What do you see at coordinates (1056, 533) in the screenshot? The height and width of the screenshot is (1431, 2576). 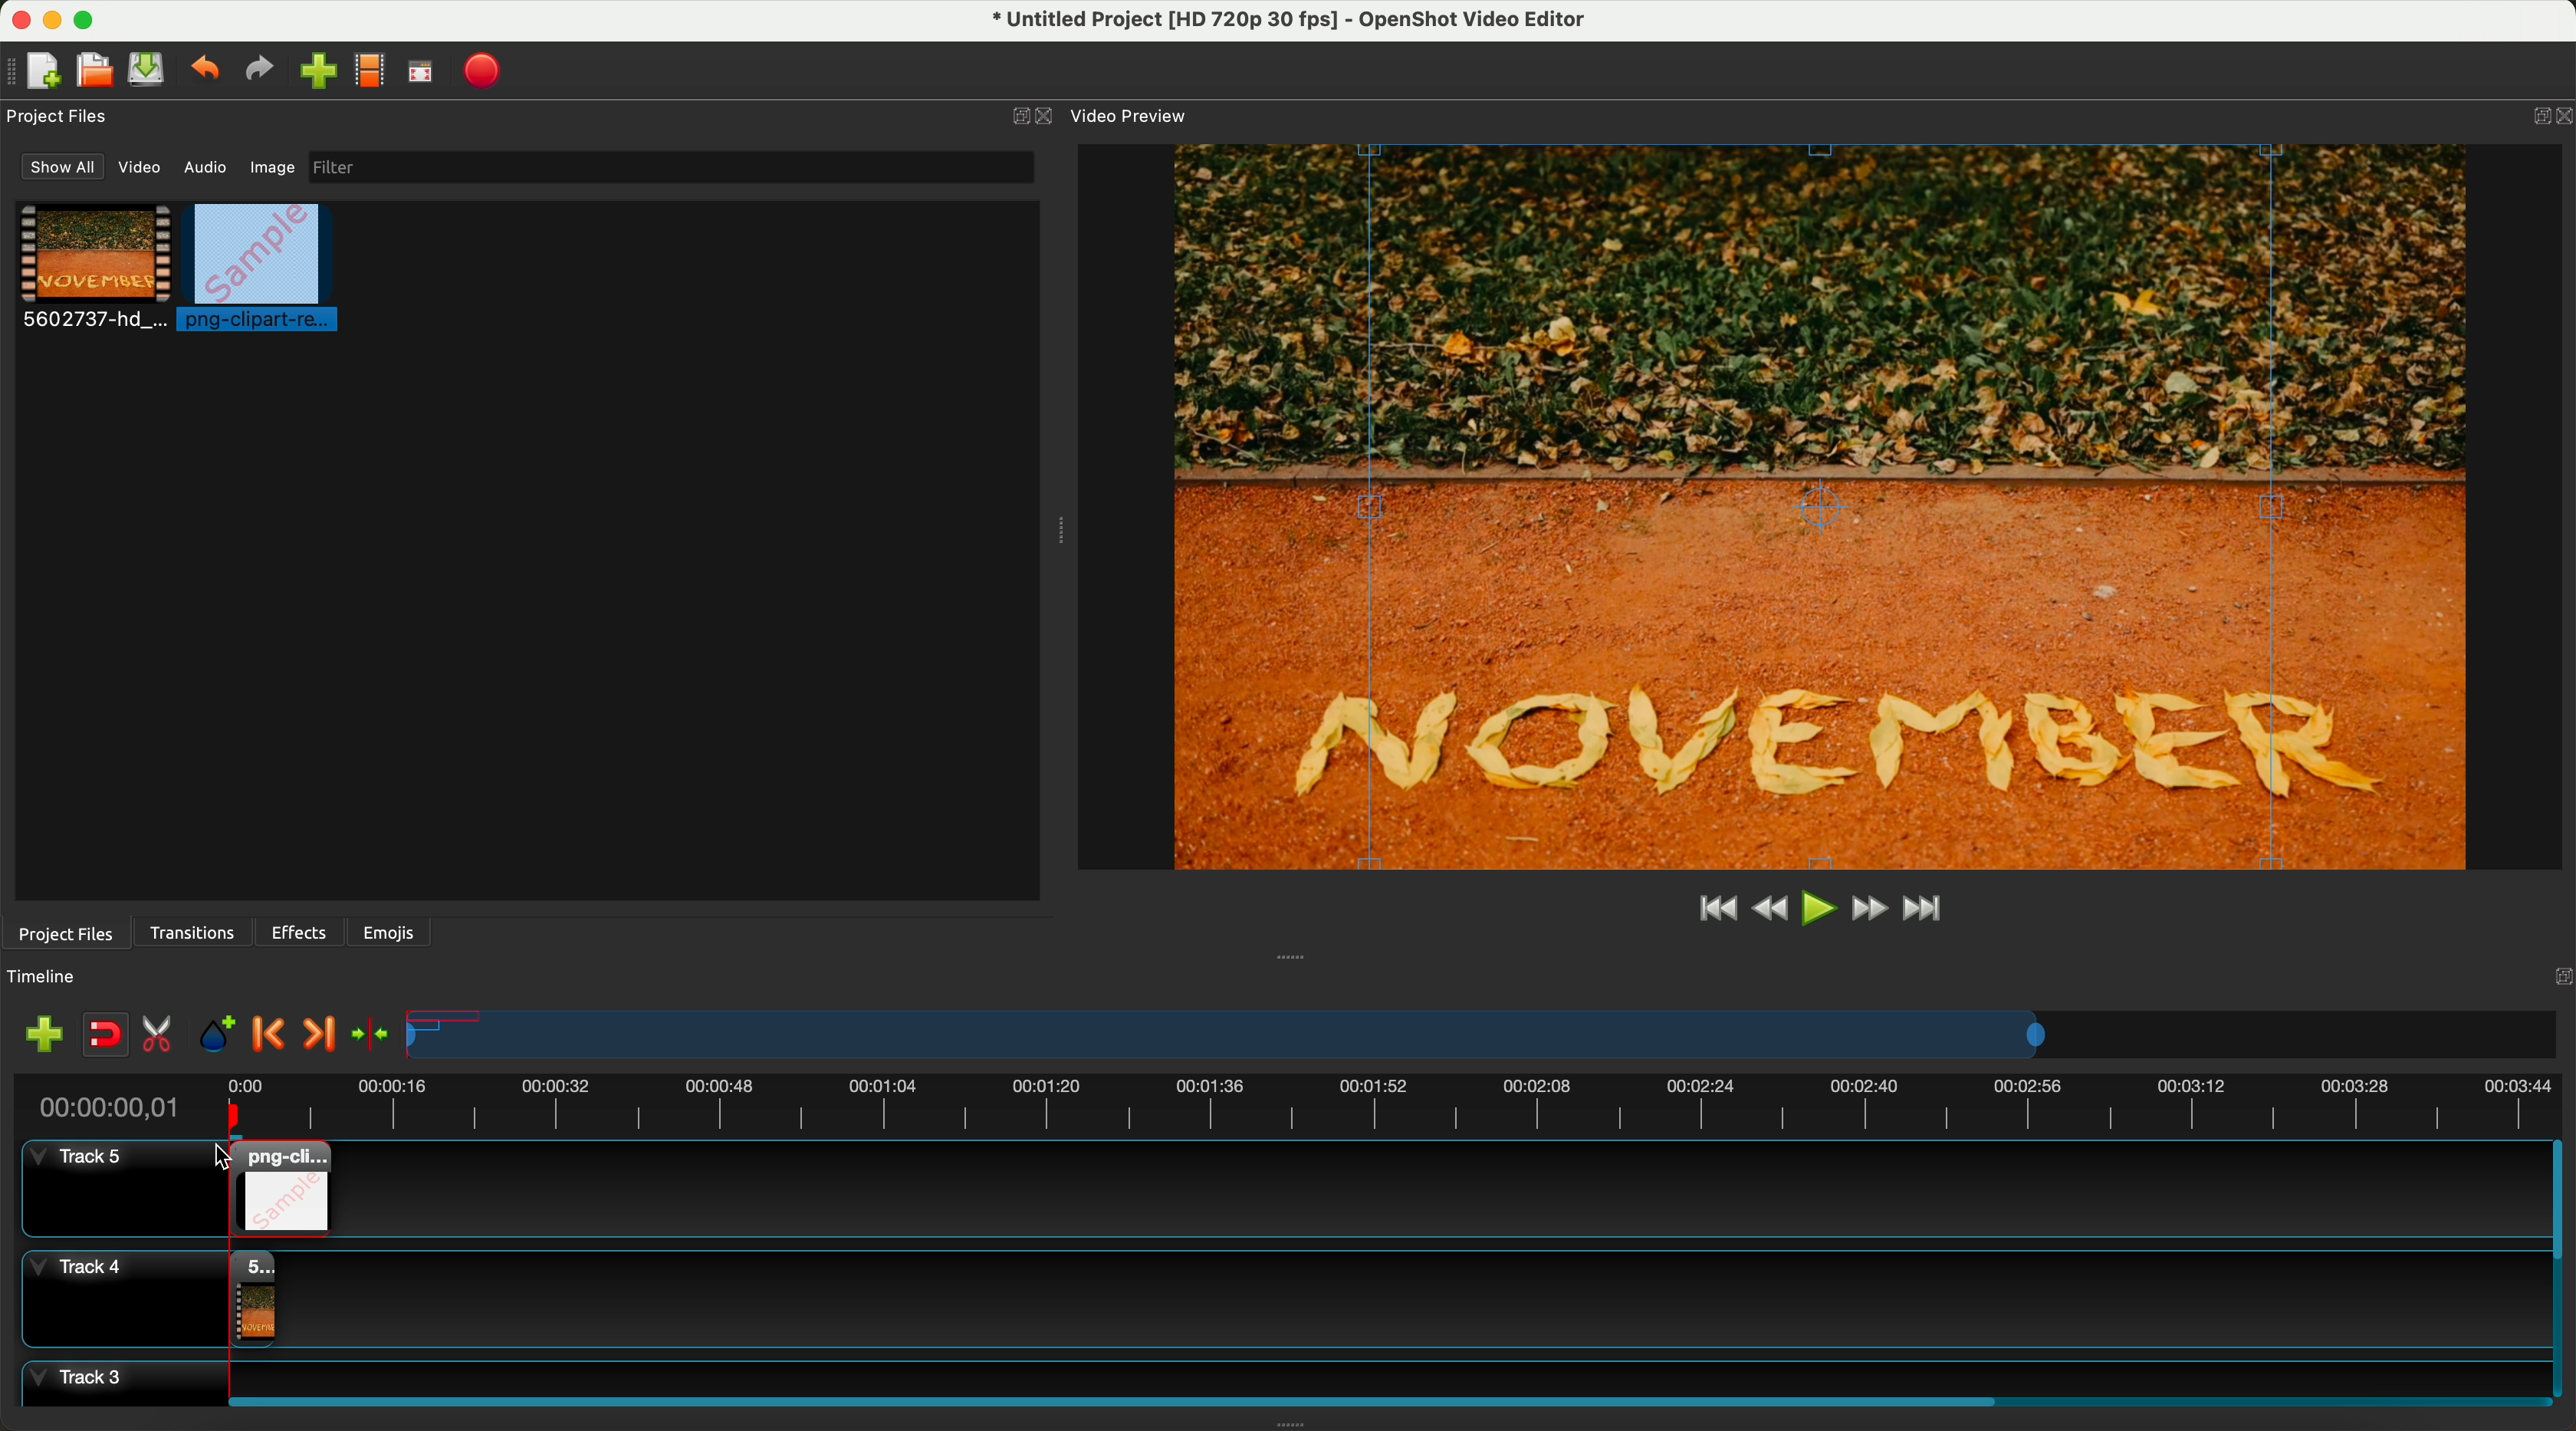 I see `Window Expanding` at bounding box center [1056, 533].